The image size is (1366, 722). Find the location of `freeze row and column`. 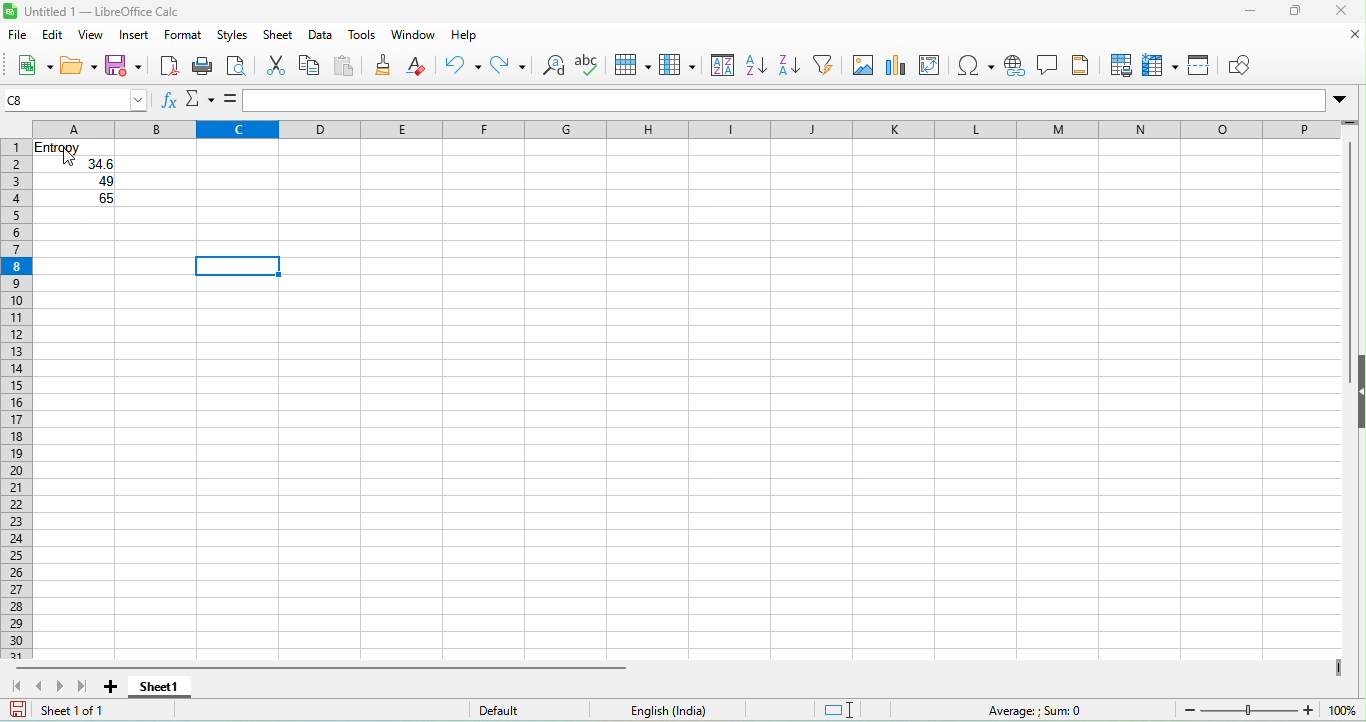

freeze row and column is located at coordinates (1161, 67).